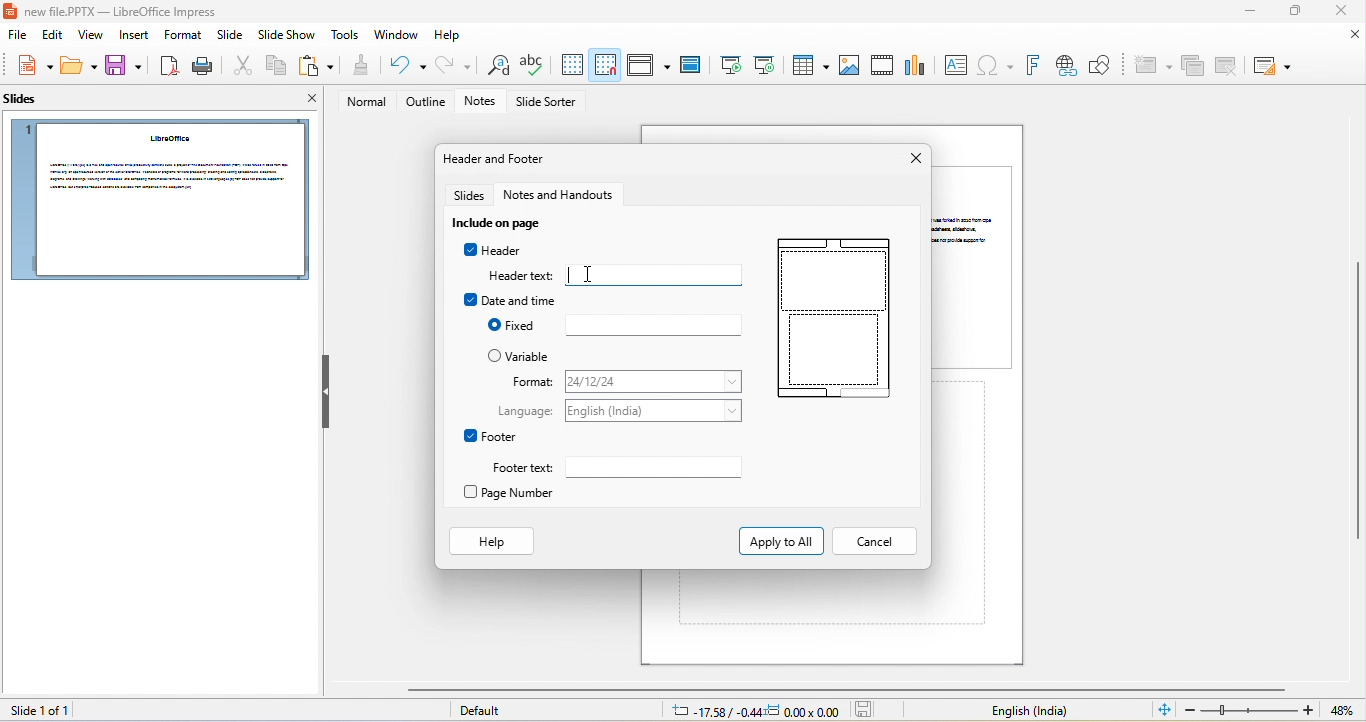 This screenshot has width=1366, height=722. What do you see at coordinates (654, 275) in the screenshot?
I see `typing in header text` at bounding box center [654, 275].